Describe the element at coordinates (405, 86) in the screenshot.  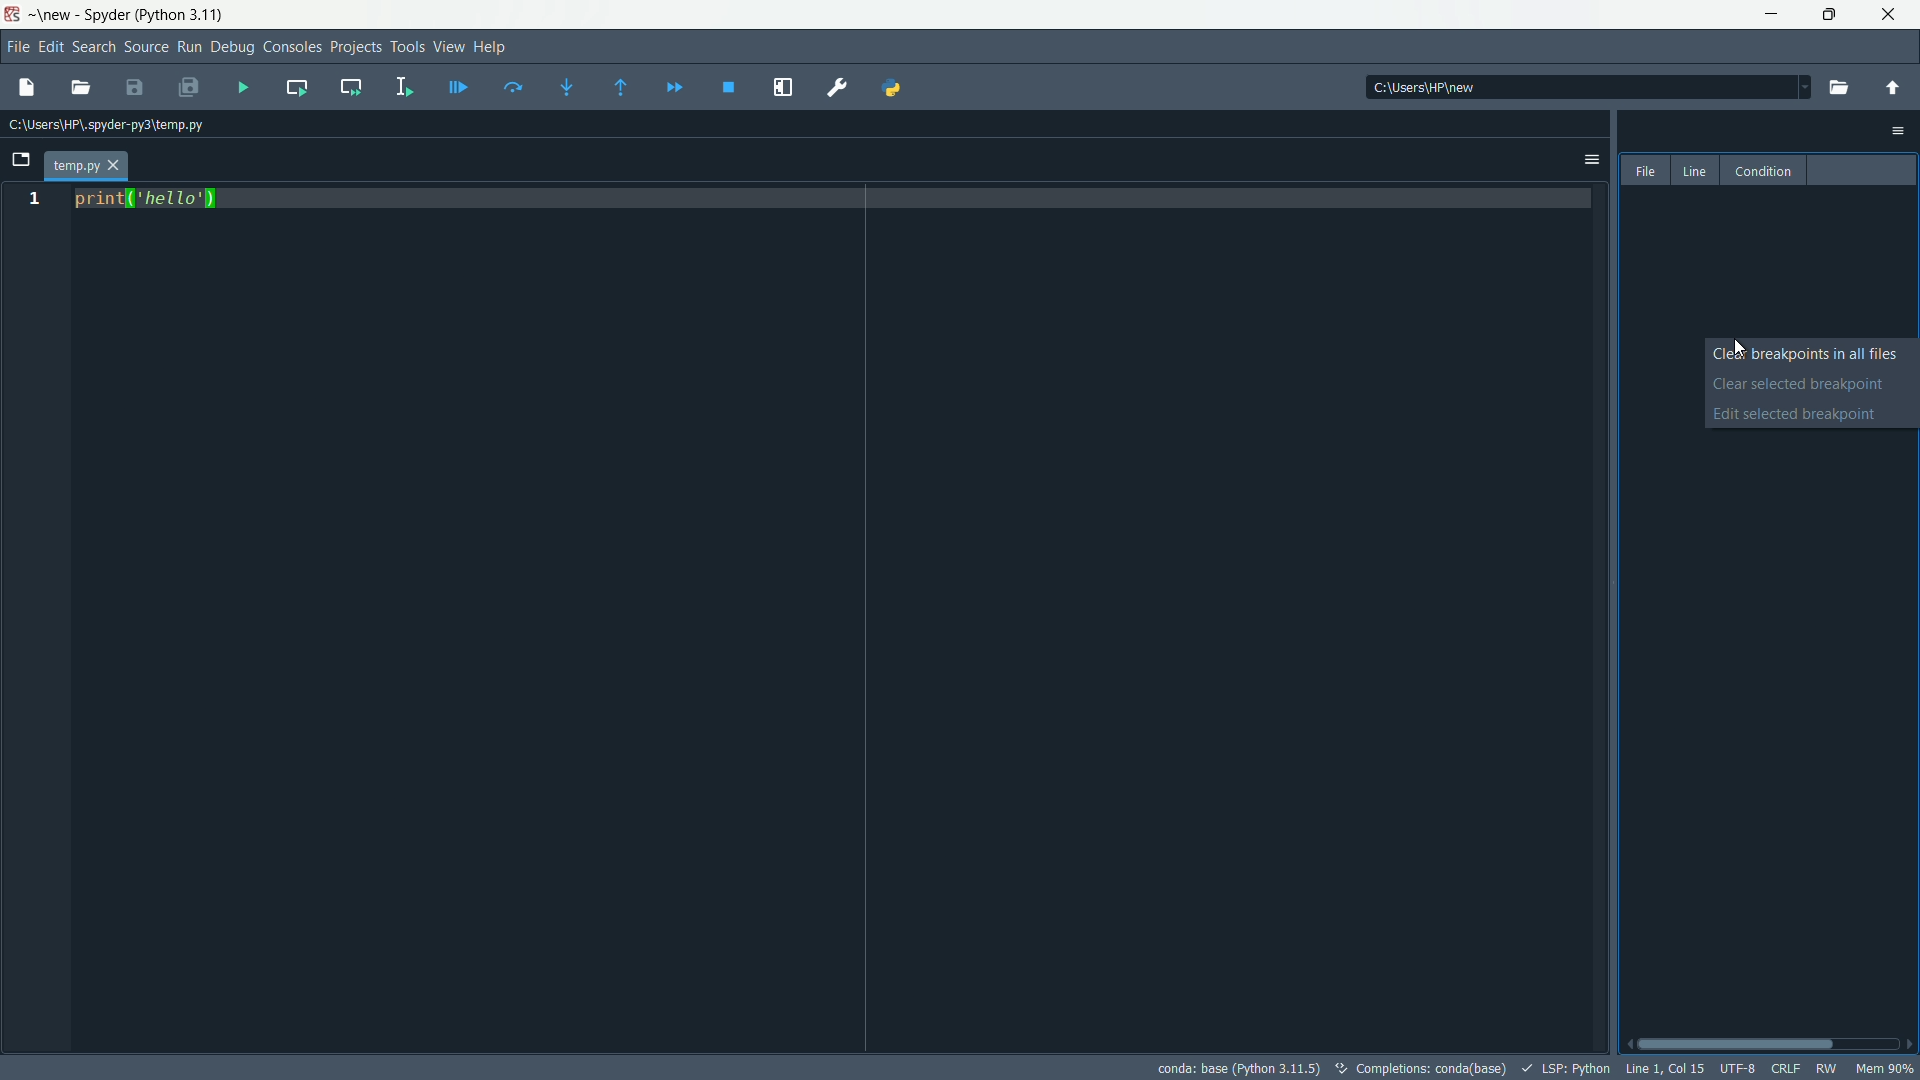
I see `run selection` at that location.